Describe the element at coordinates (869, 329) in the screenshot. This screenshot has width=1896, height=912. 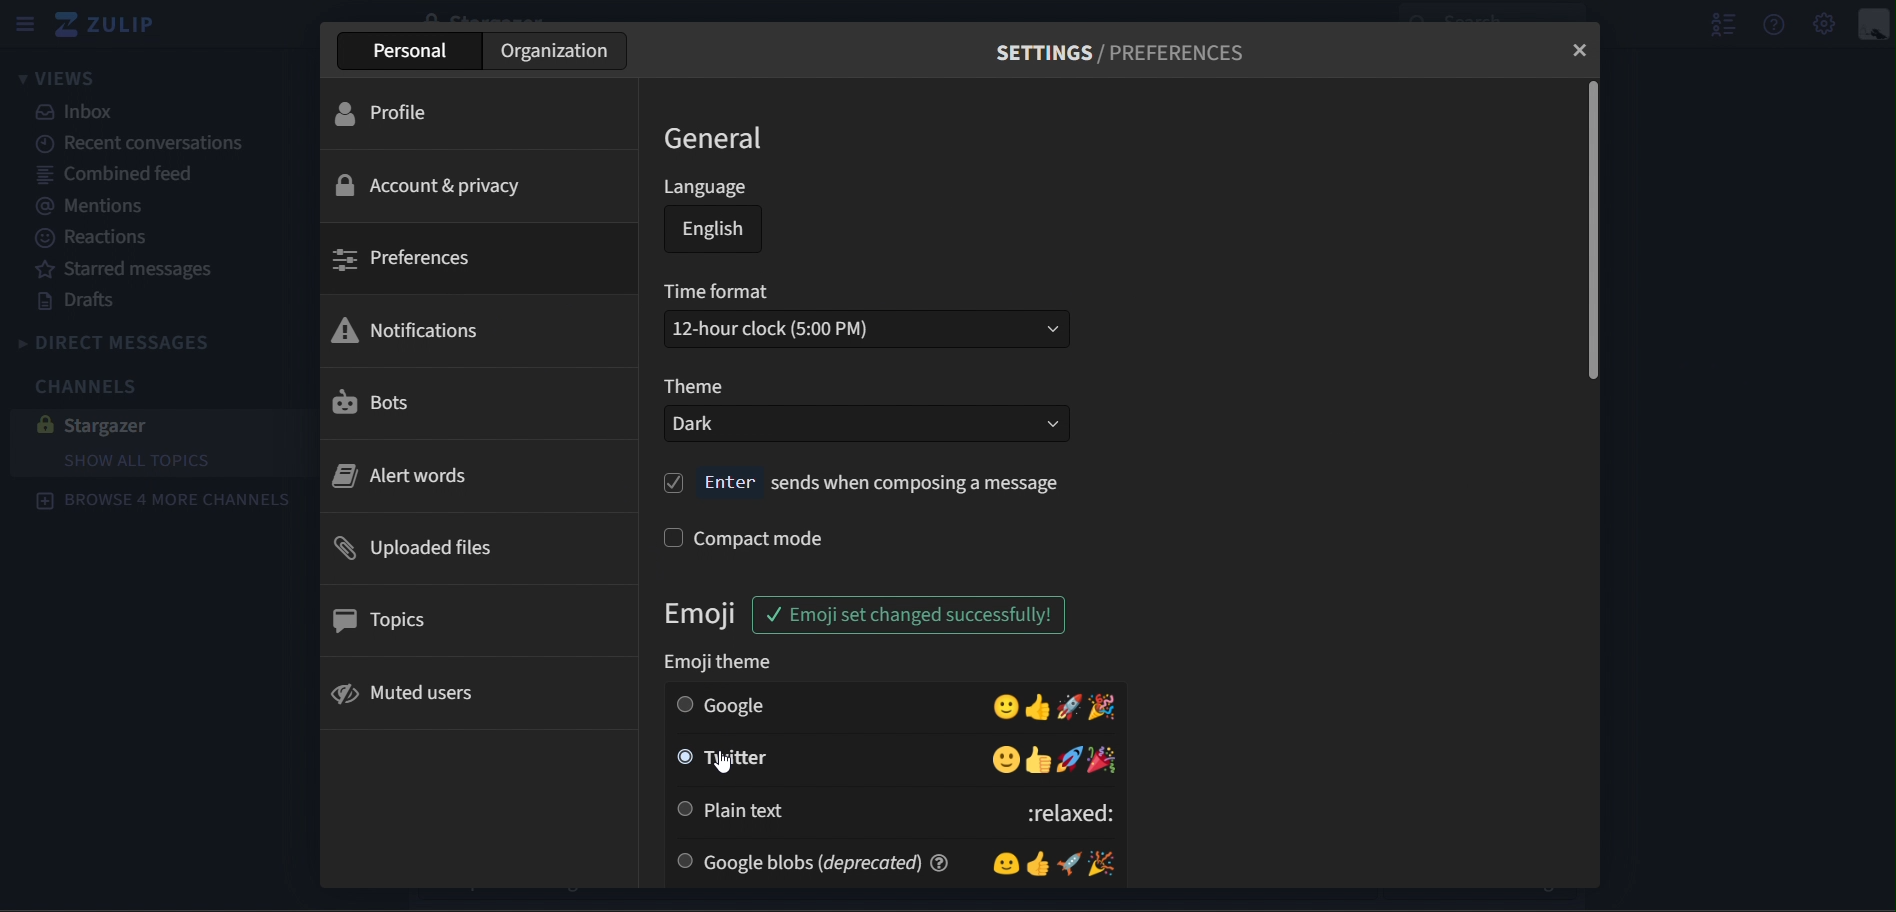
I see `12-hour clock (5:00 PM)` at that location.